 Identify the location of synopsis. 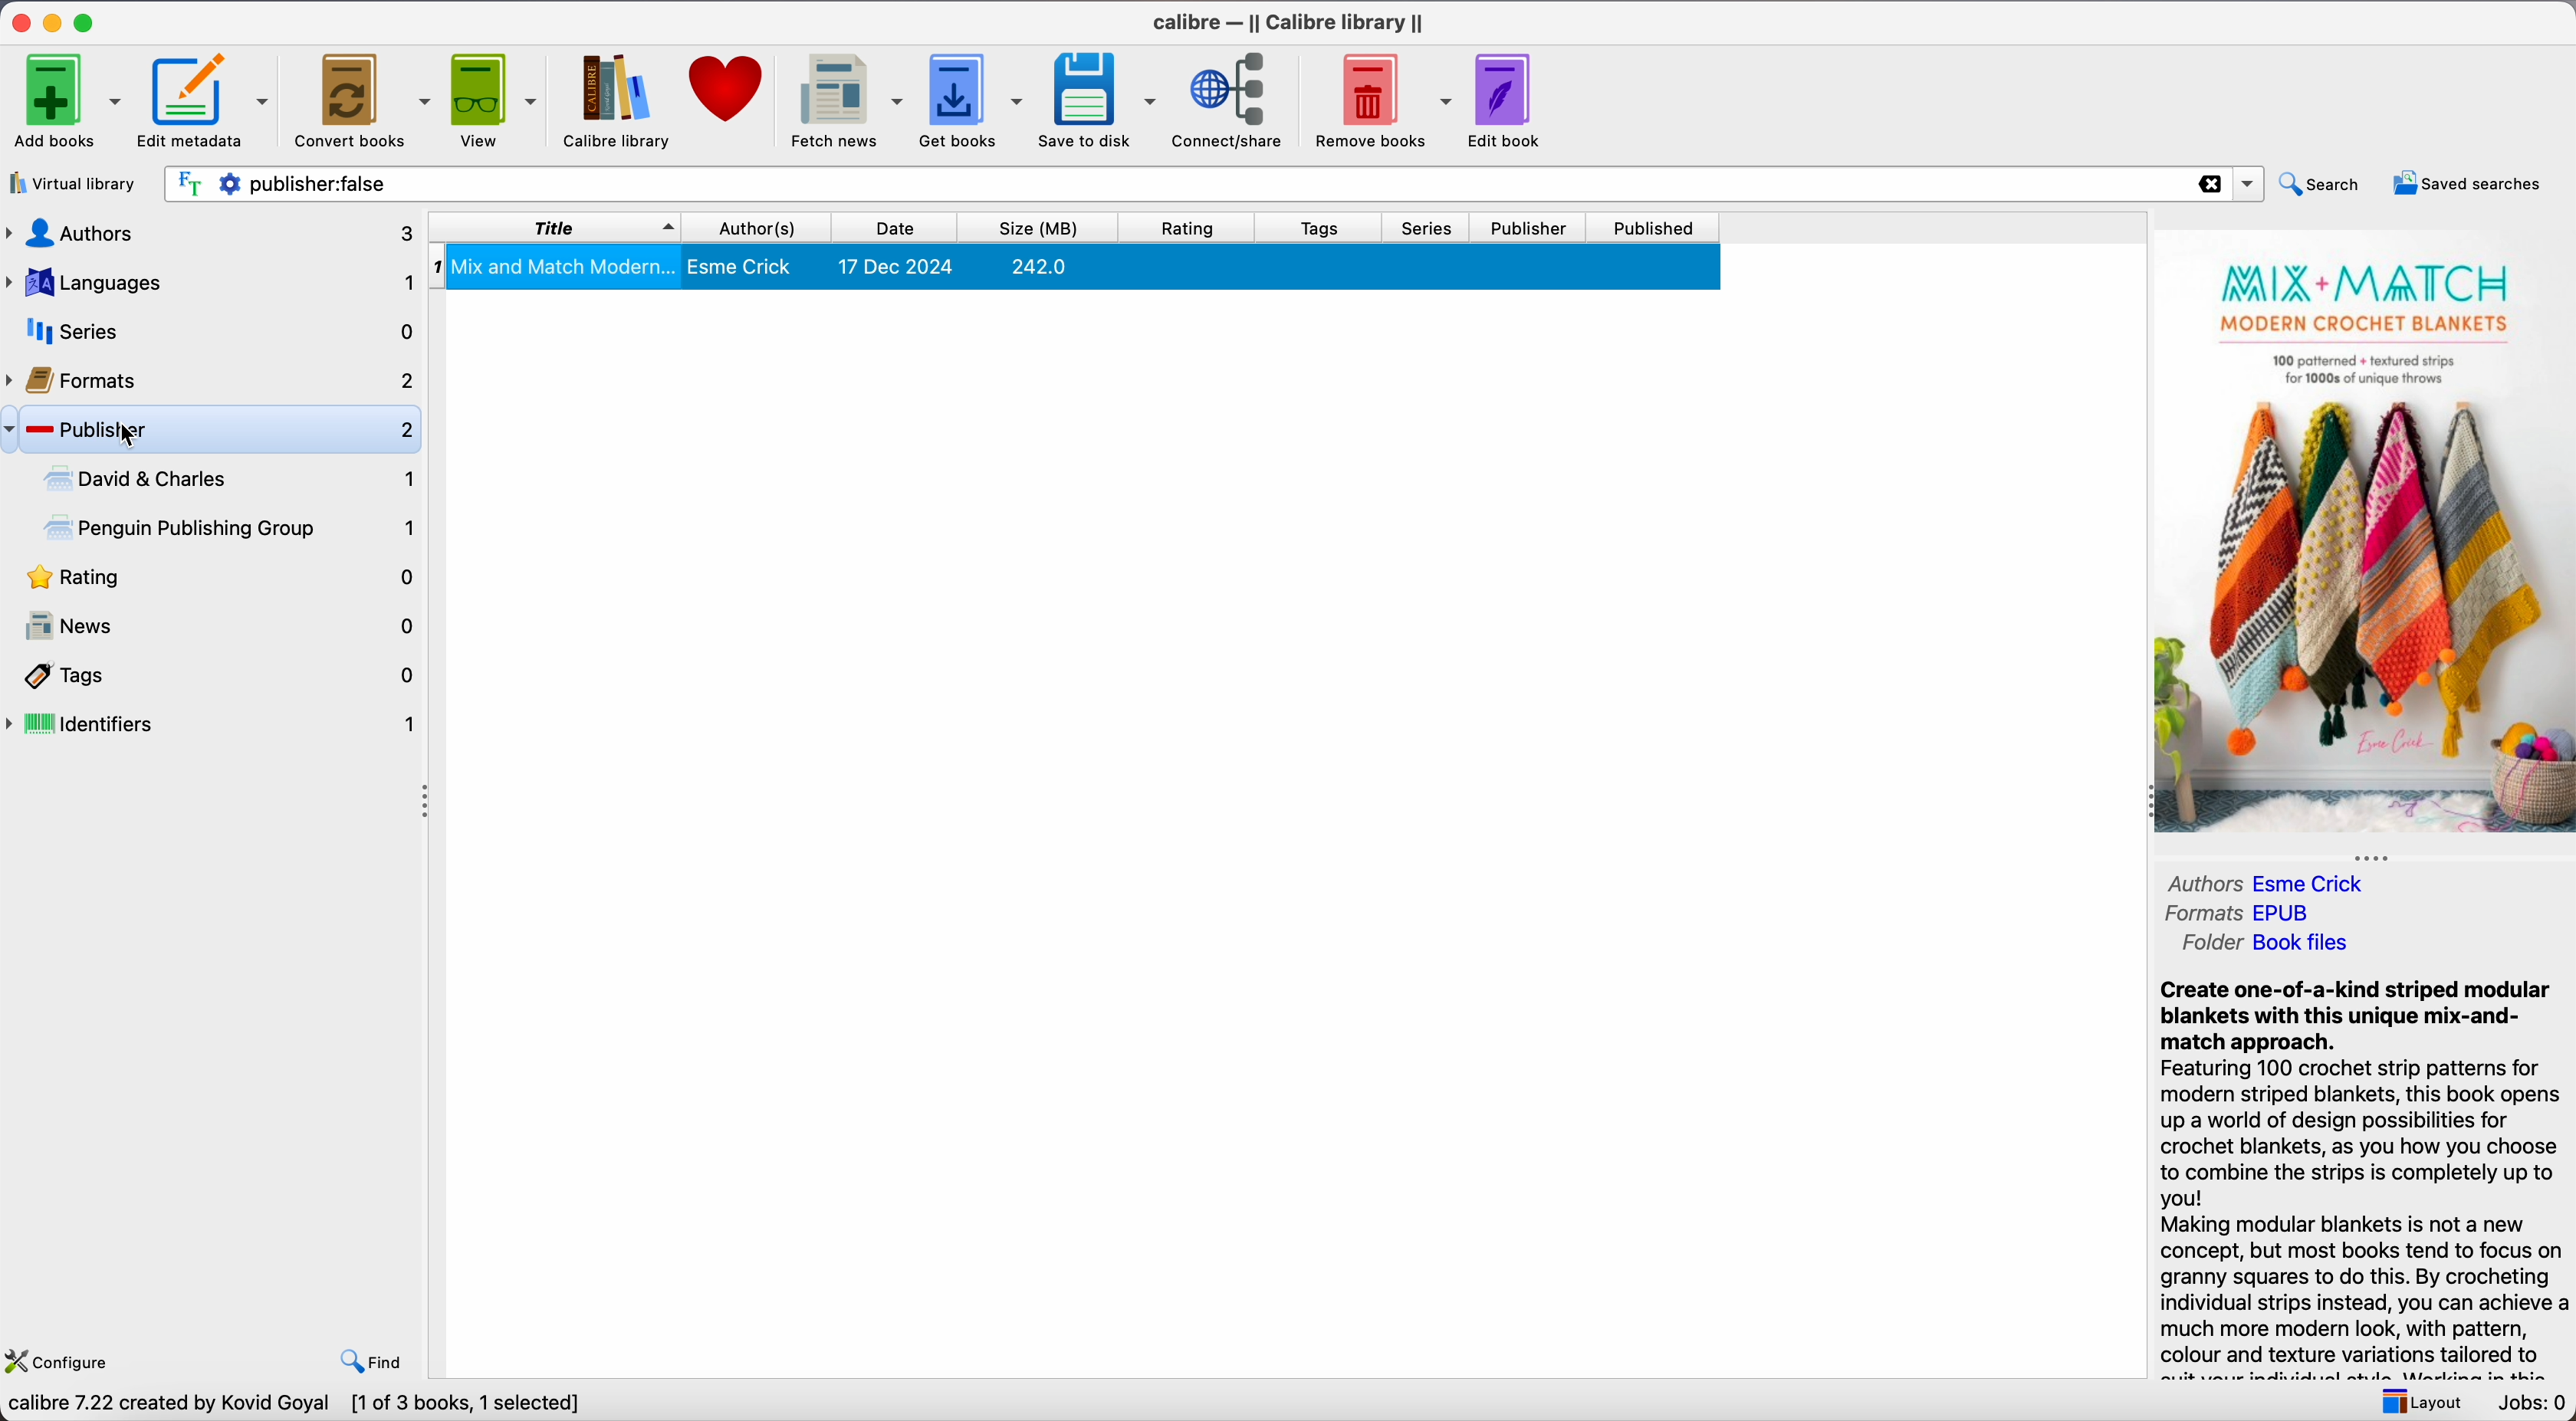
(2362, 1164).